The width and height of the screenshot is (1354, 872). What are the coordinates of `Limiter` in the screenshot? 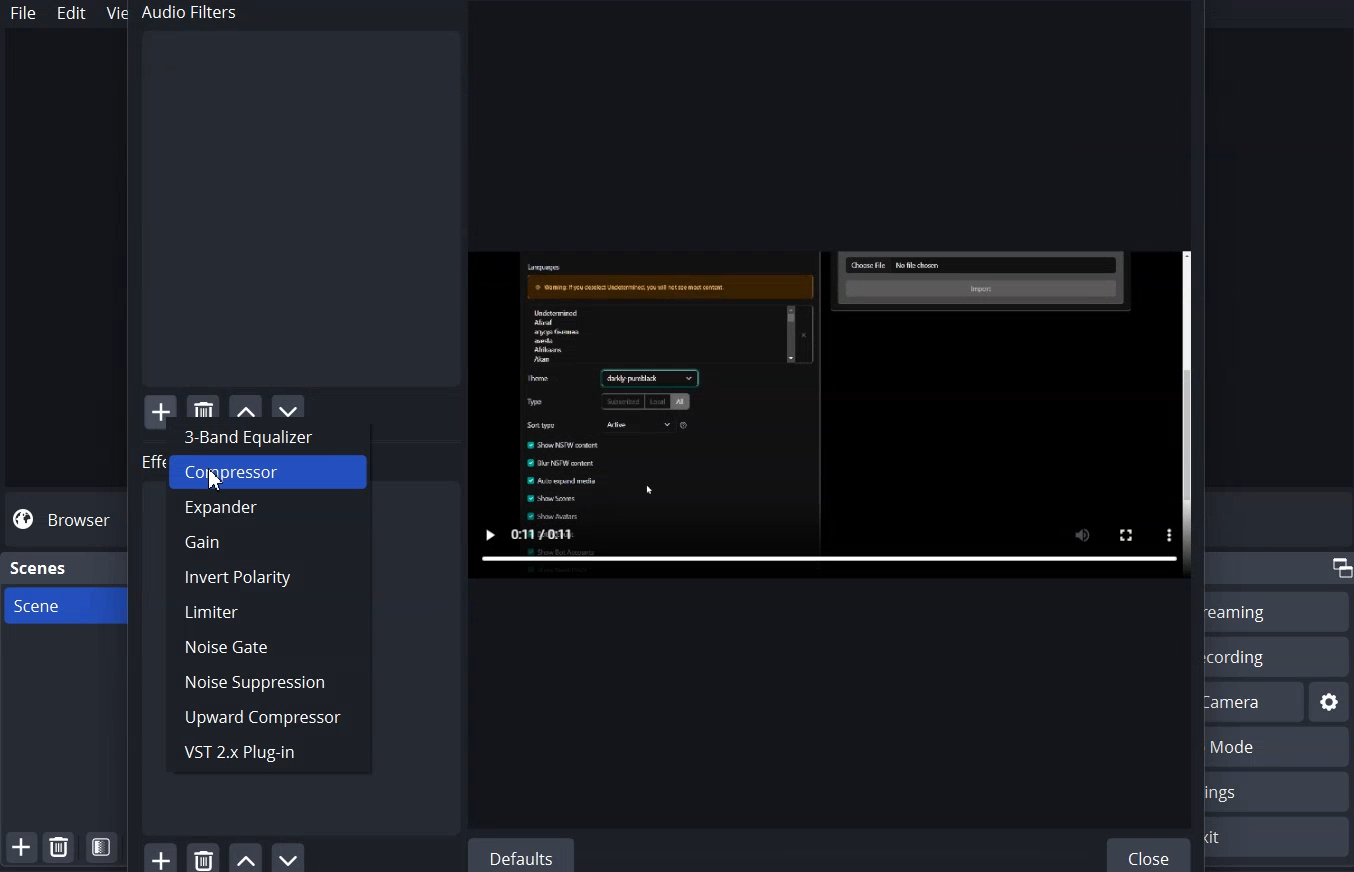 It's located at (268, 611).